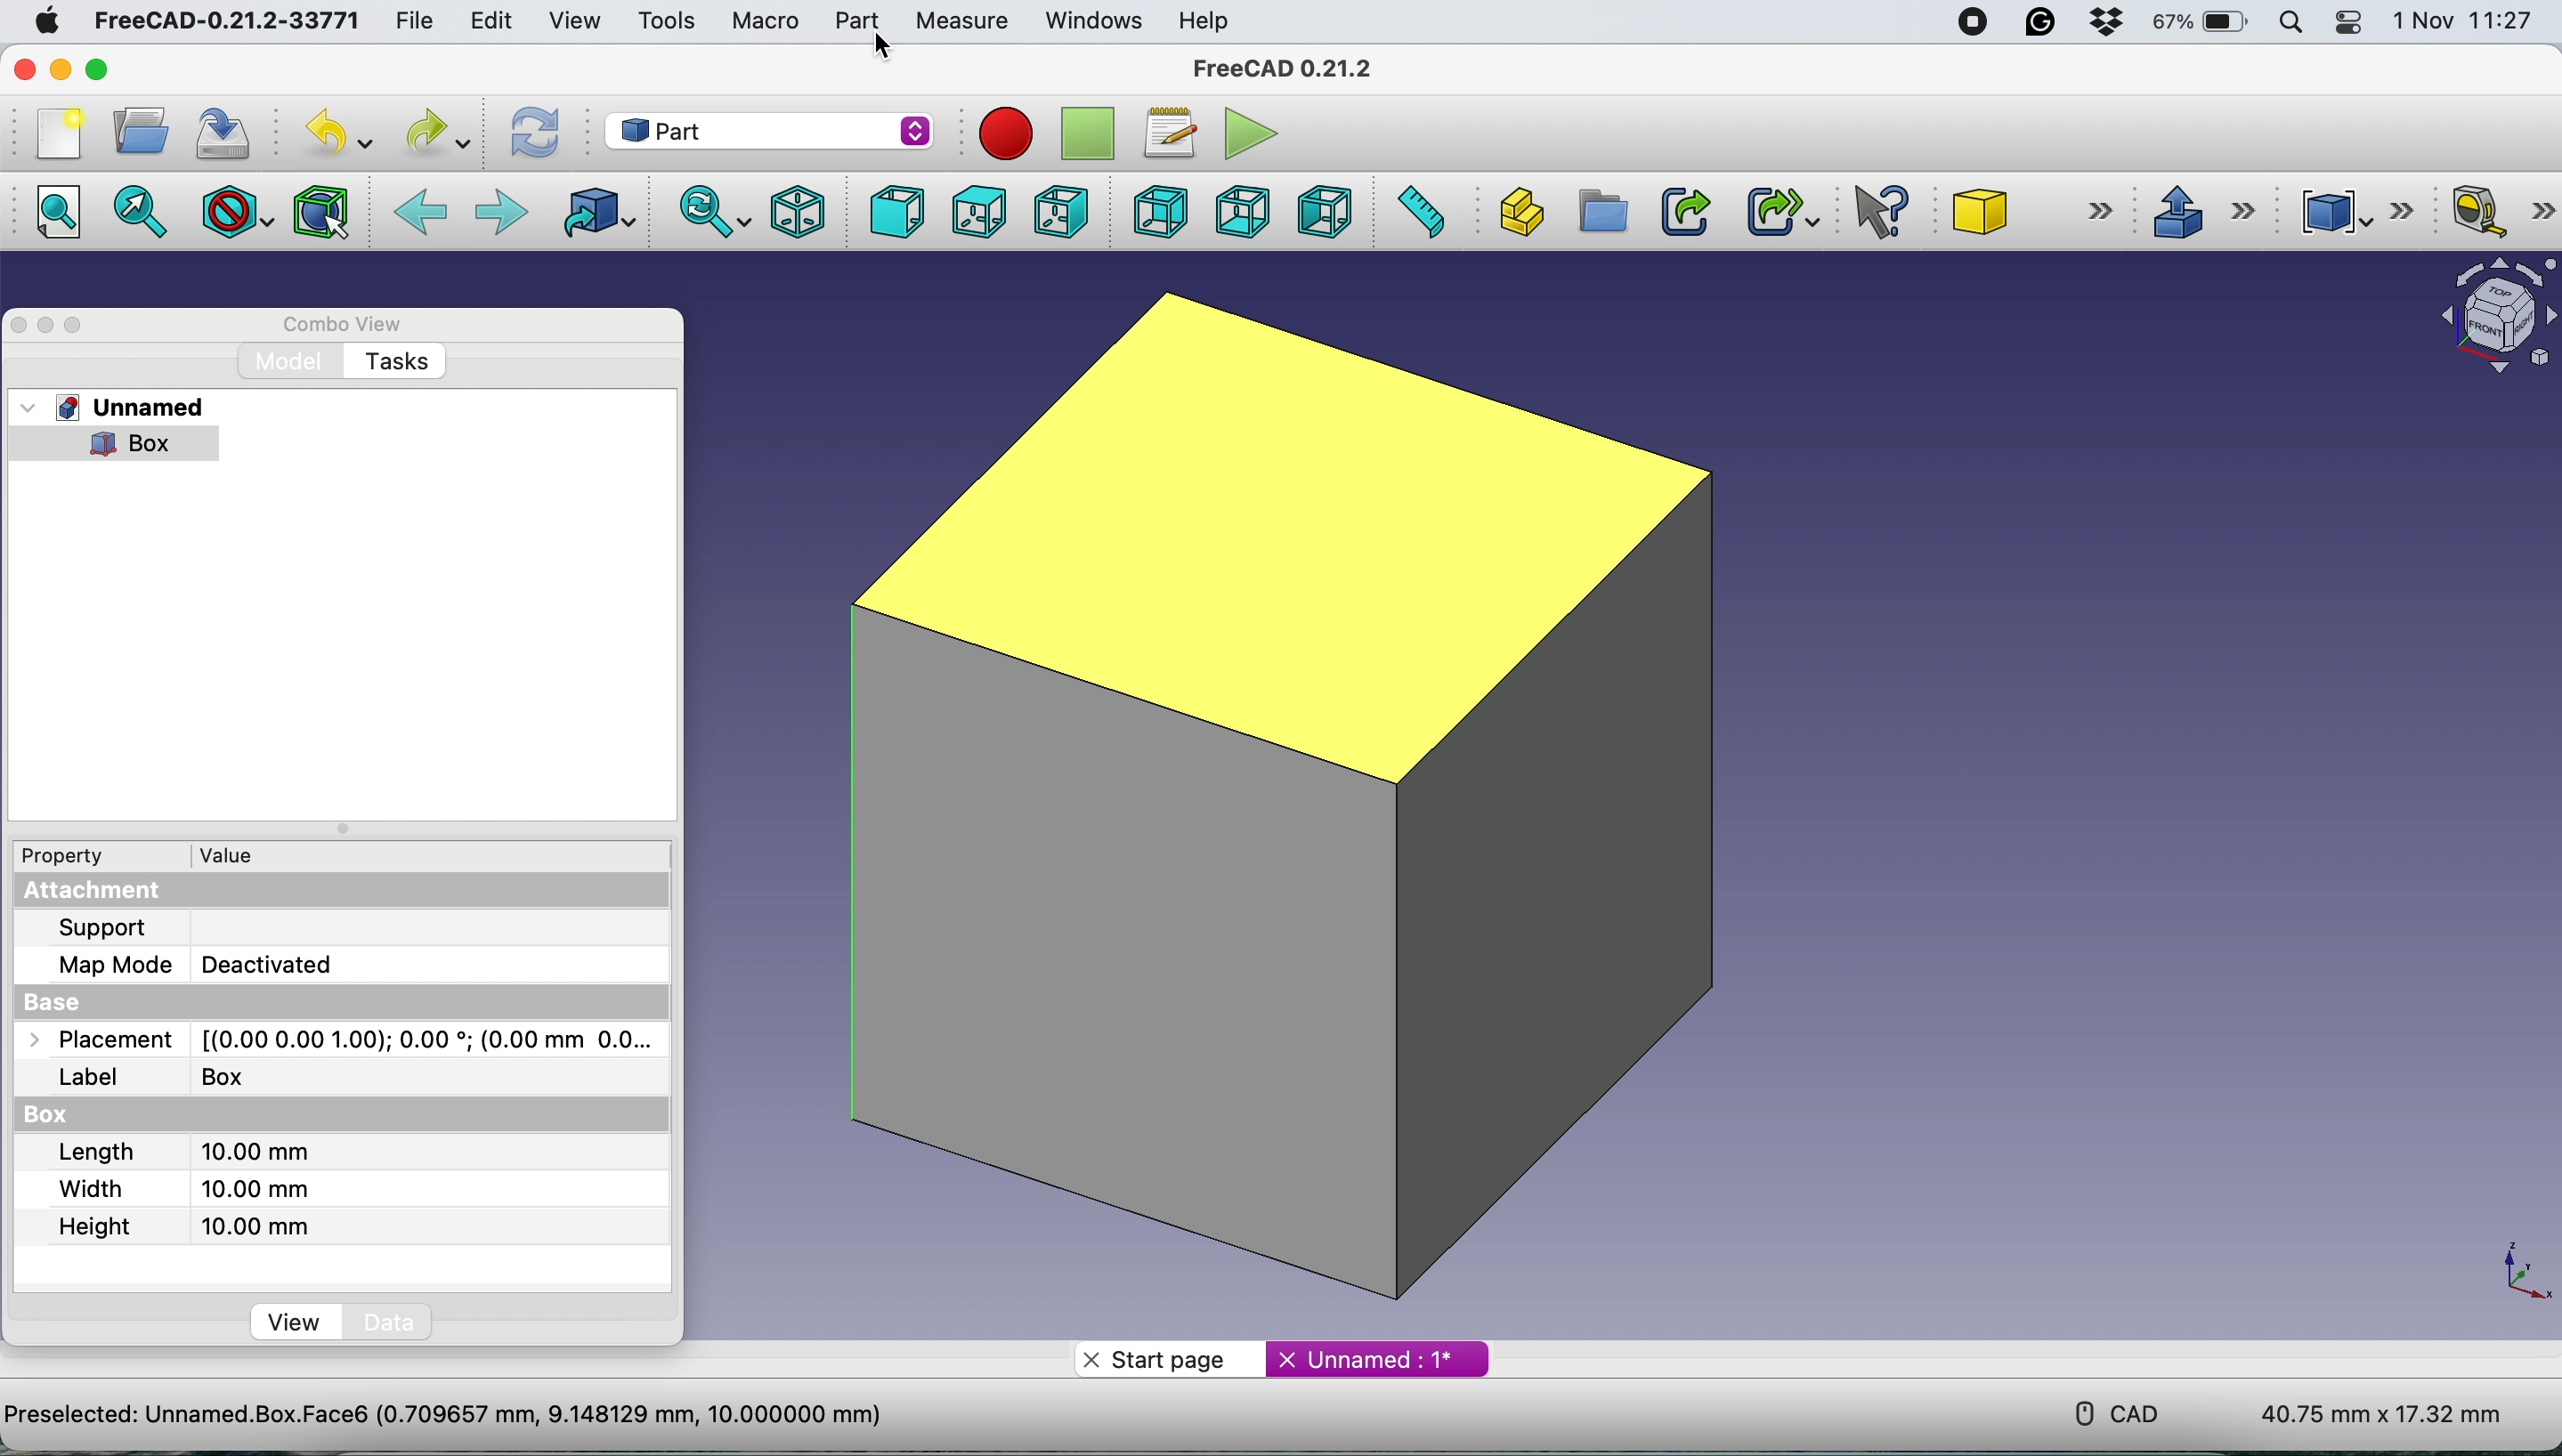  I want to click on view, so click(574, 21).